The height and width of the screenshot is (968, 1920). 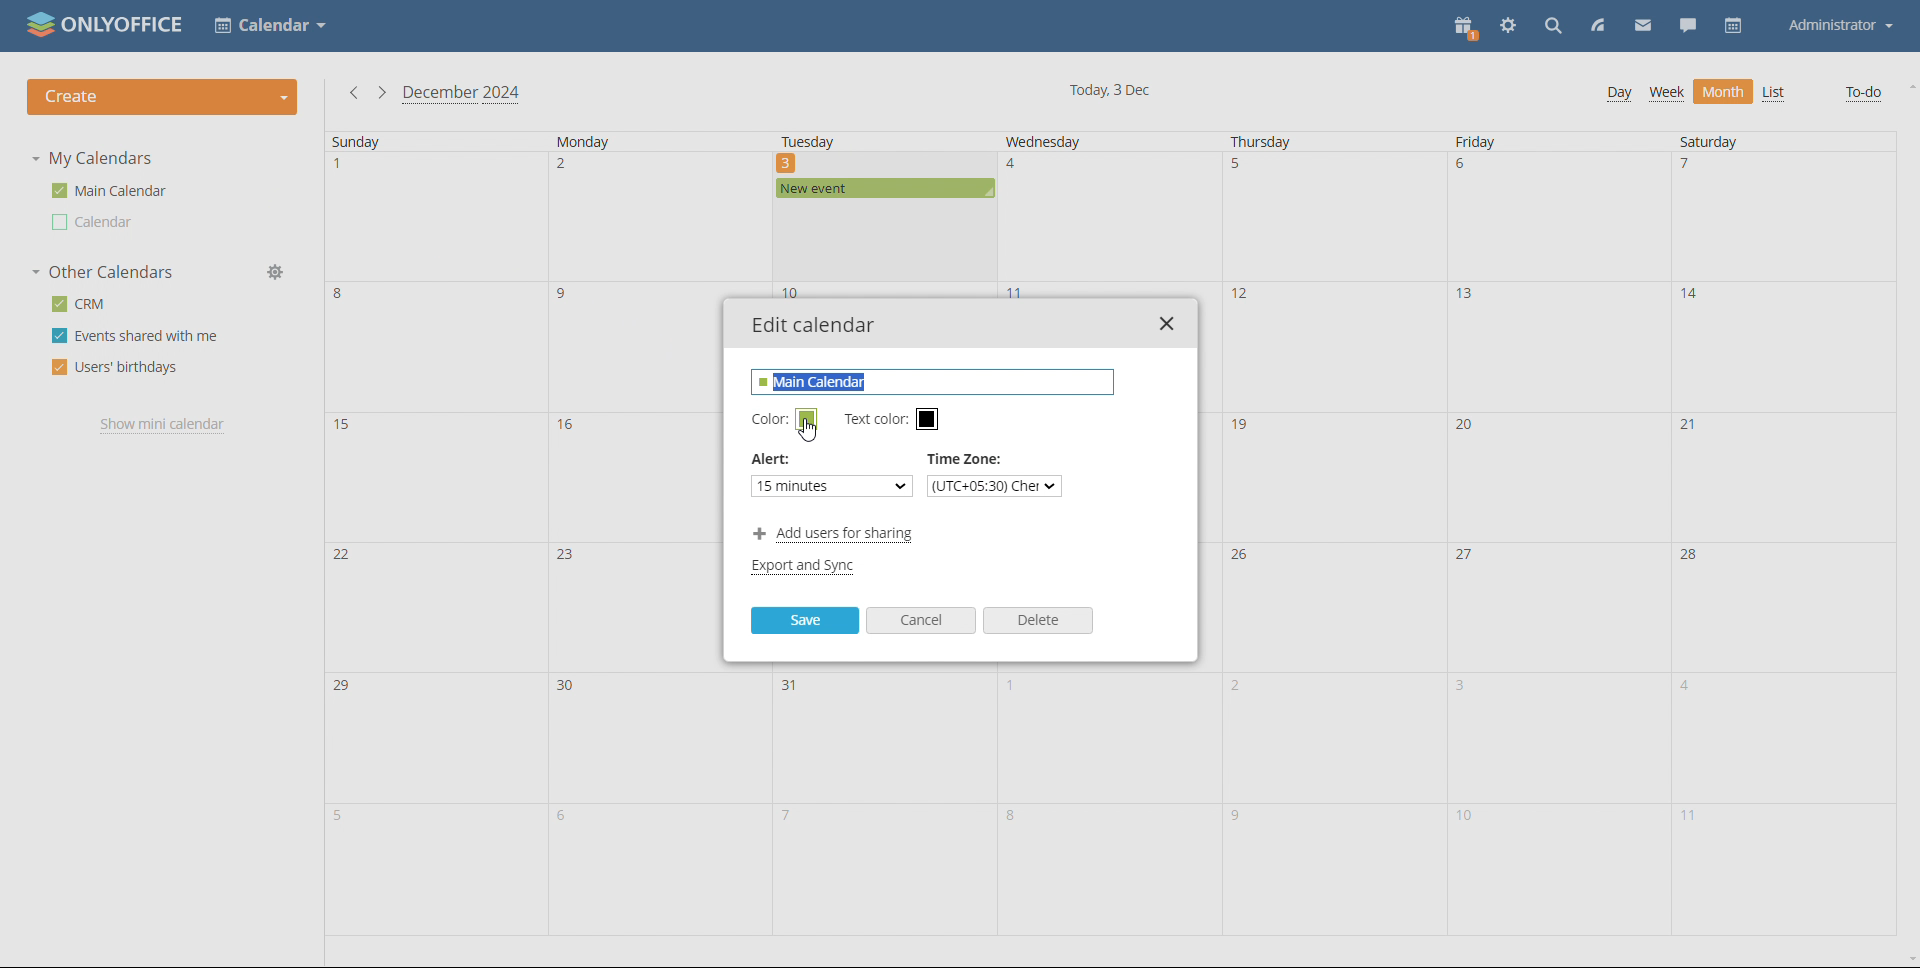 What do you see at coordinates (1739, 141) in the screenshot?
I see `Saturday` at bounding box center [1739, 141].